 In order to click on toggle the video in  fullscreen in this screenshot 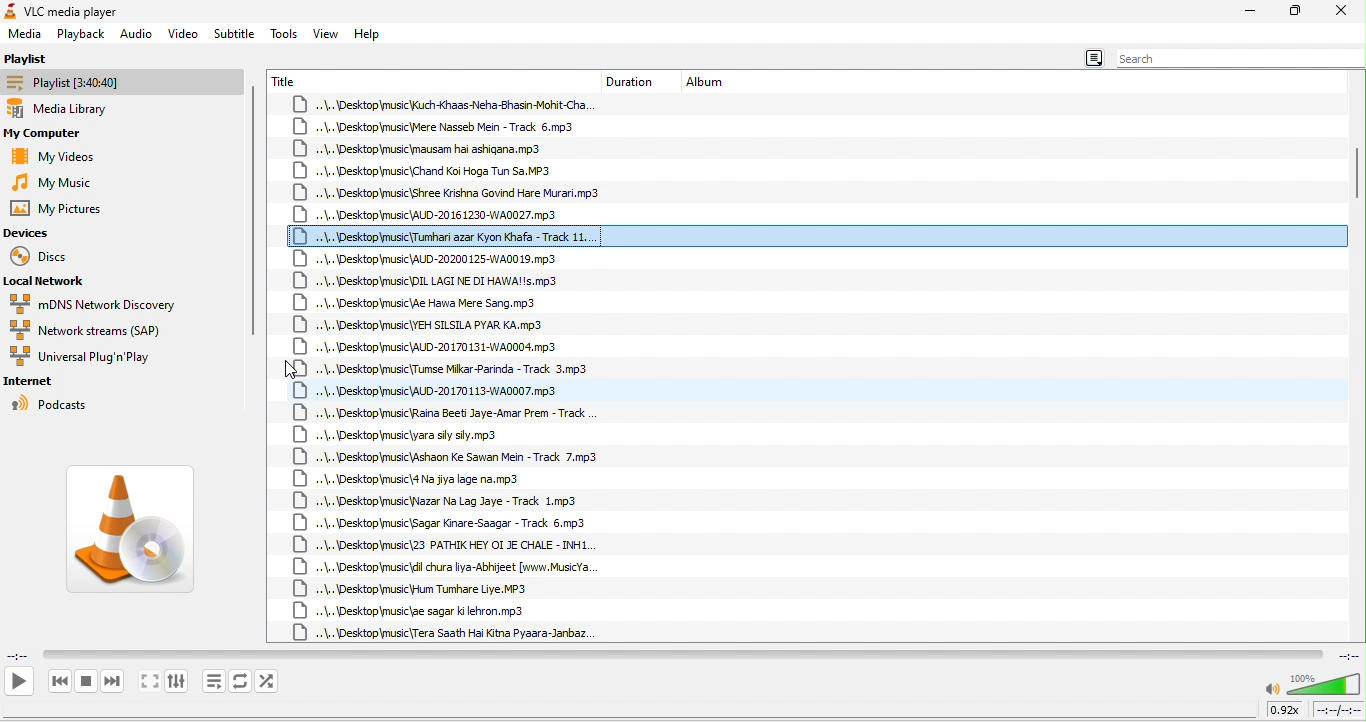, I will do `click(149, 683)`.